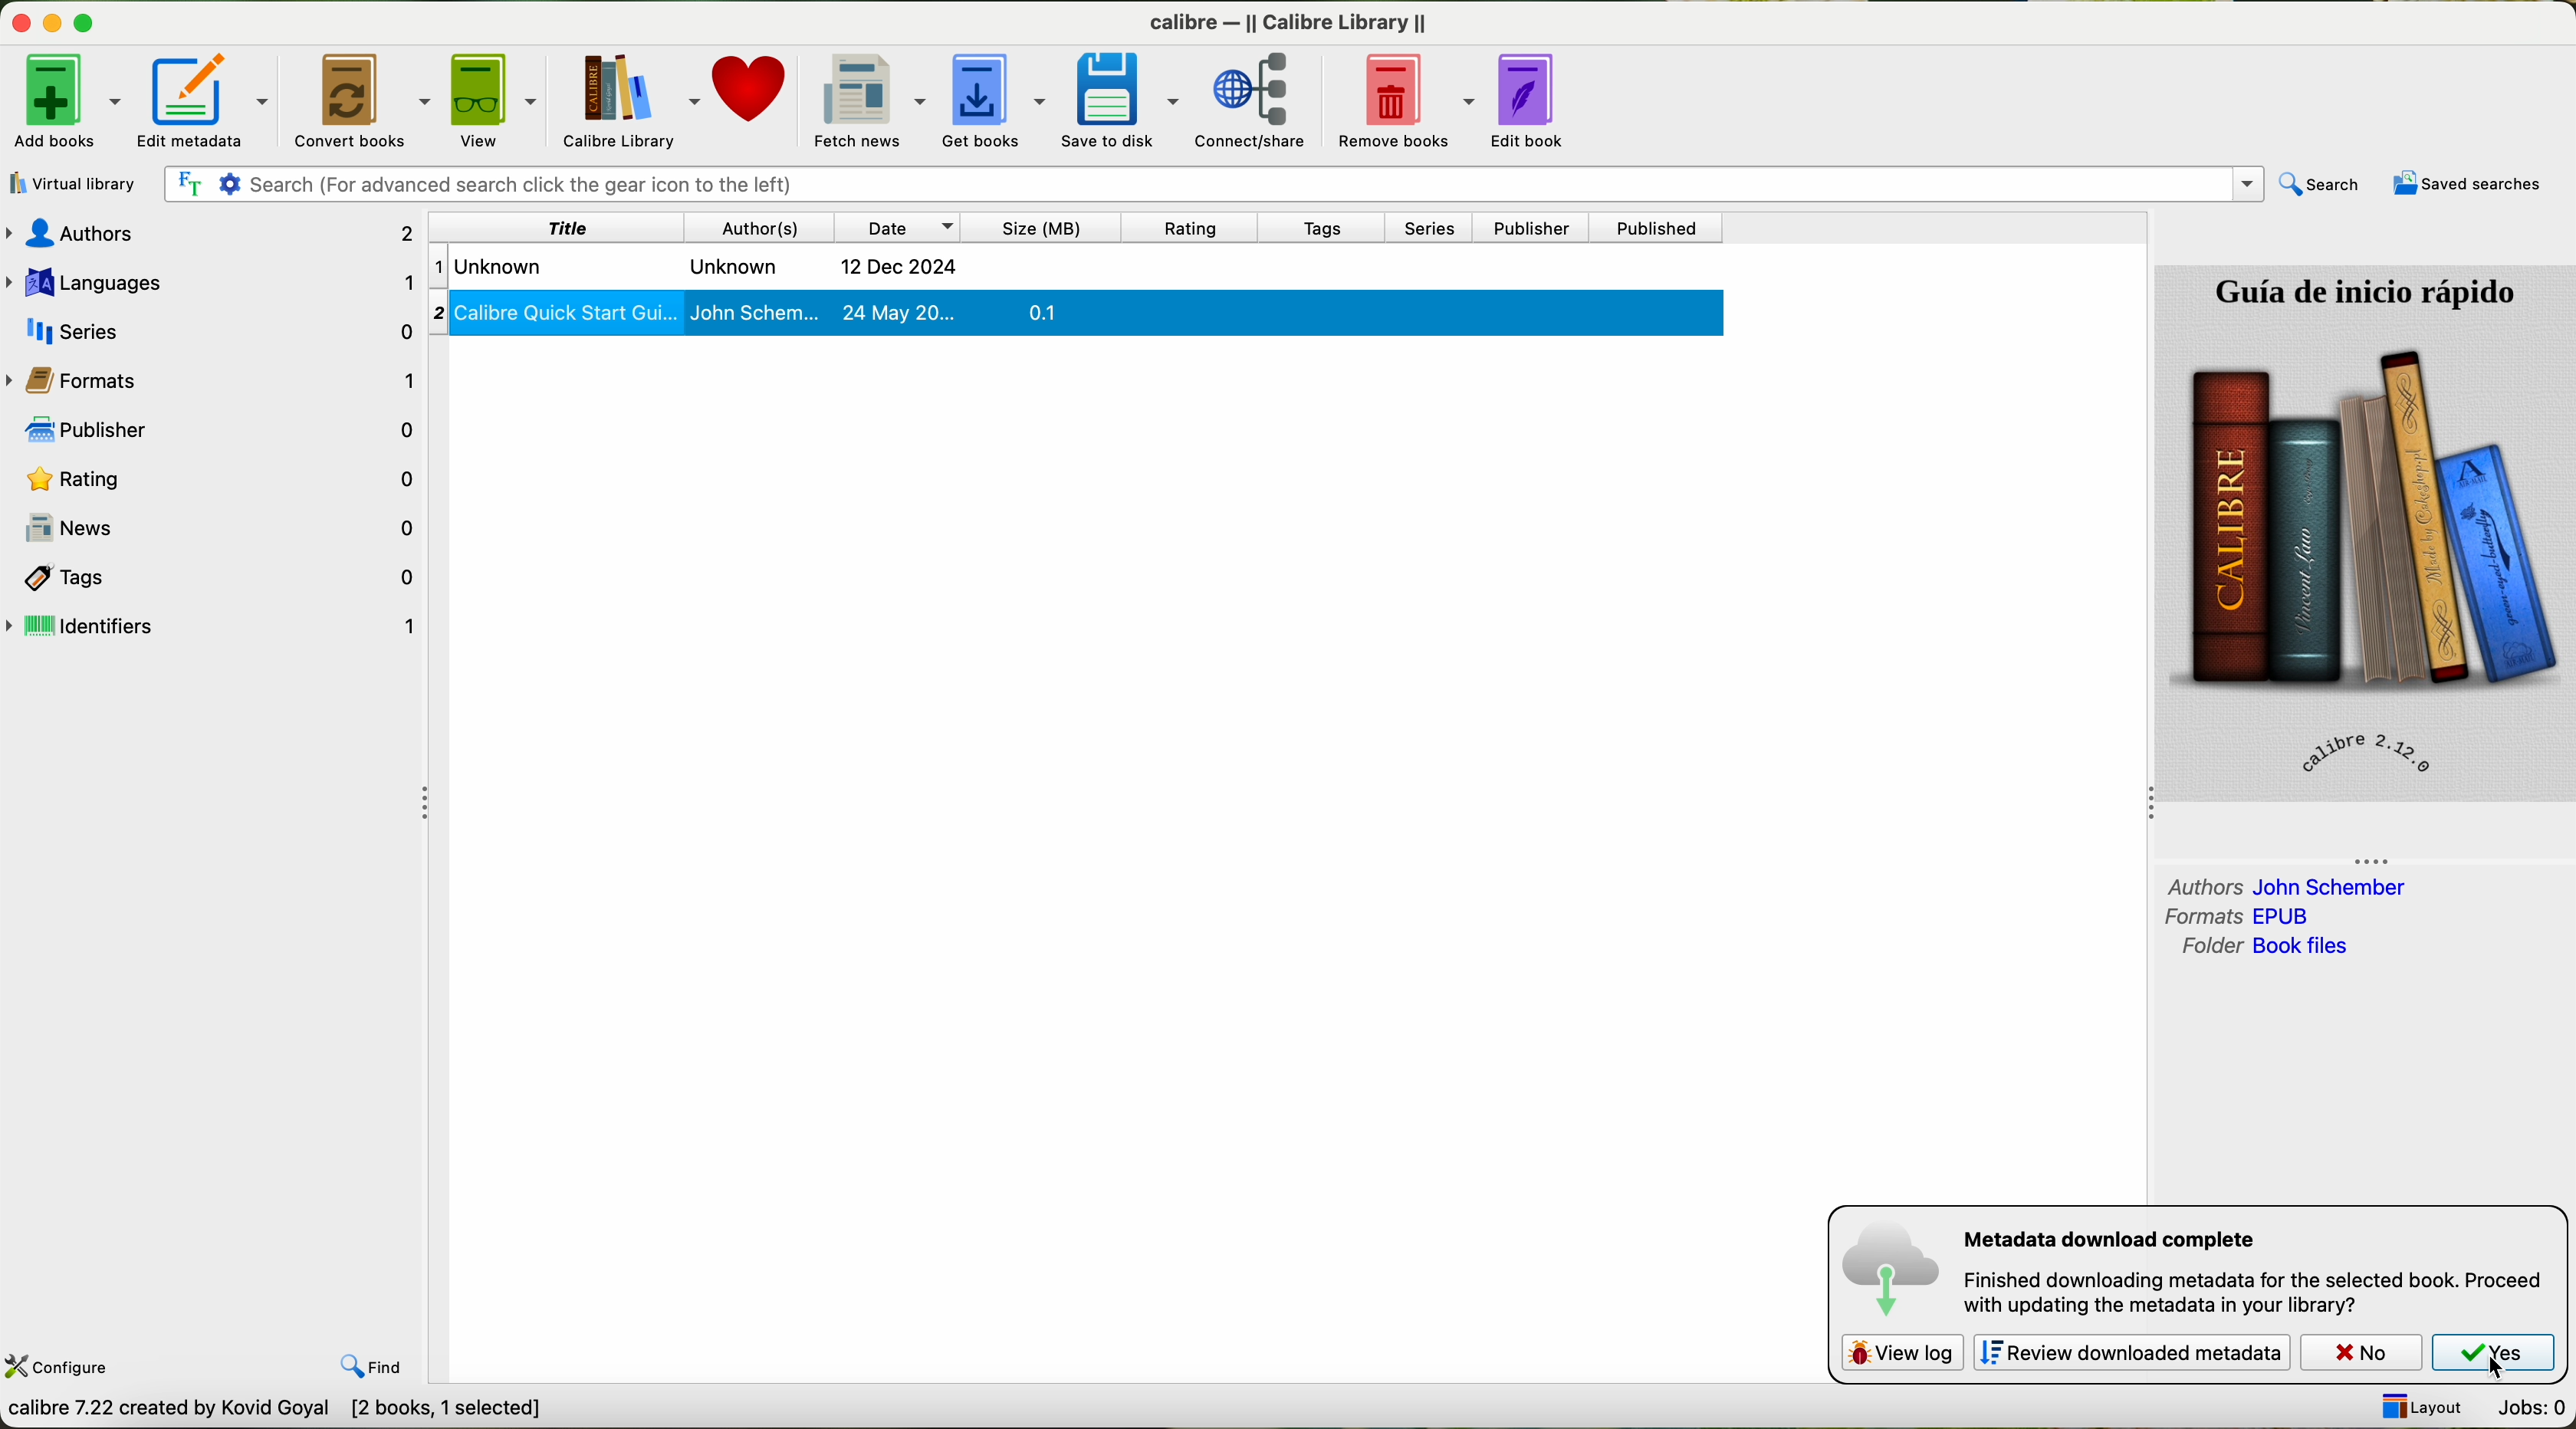 The width and height of the screenshot is (2576, 1429). I want to click on formats, so click(2243, 916).